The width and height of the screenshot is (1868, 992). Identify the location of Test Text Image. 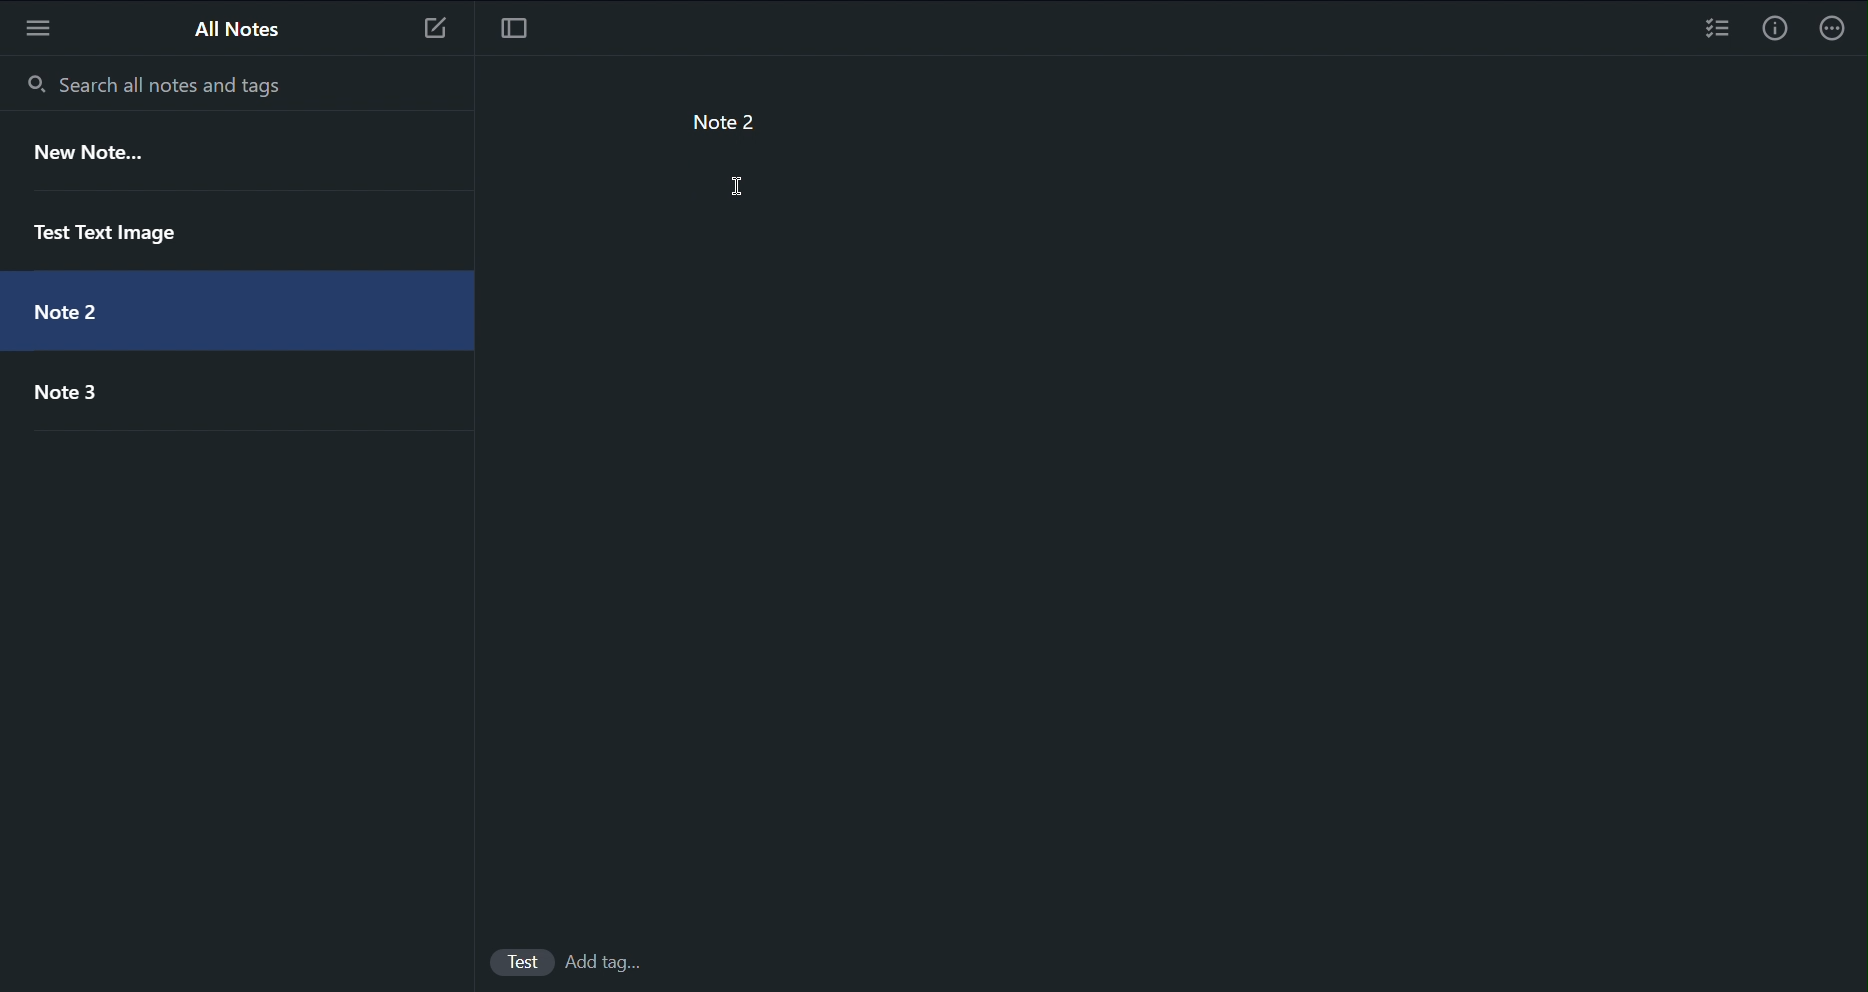
(107, 227).